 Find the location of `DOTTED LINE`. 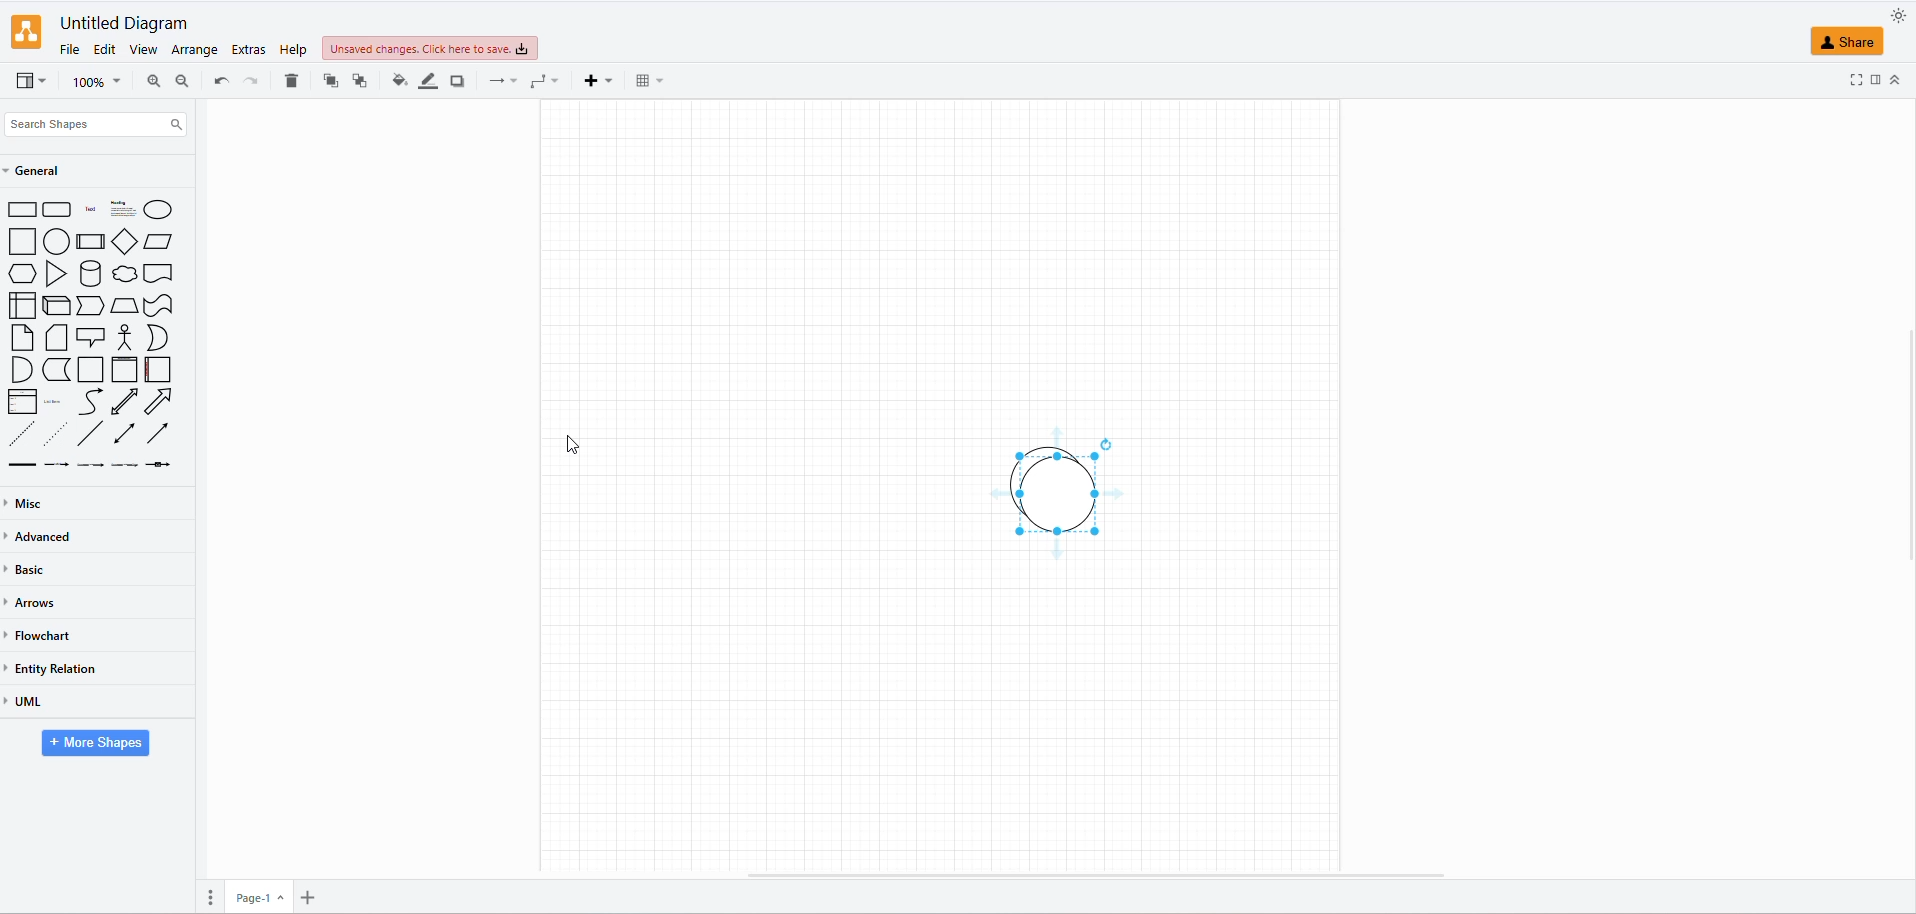

DOTTED LINE is located at coordinates (51, 431).